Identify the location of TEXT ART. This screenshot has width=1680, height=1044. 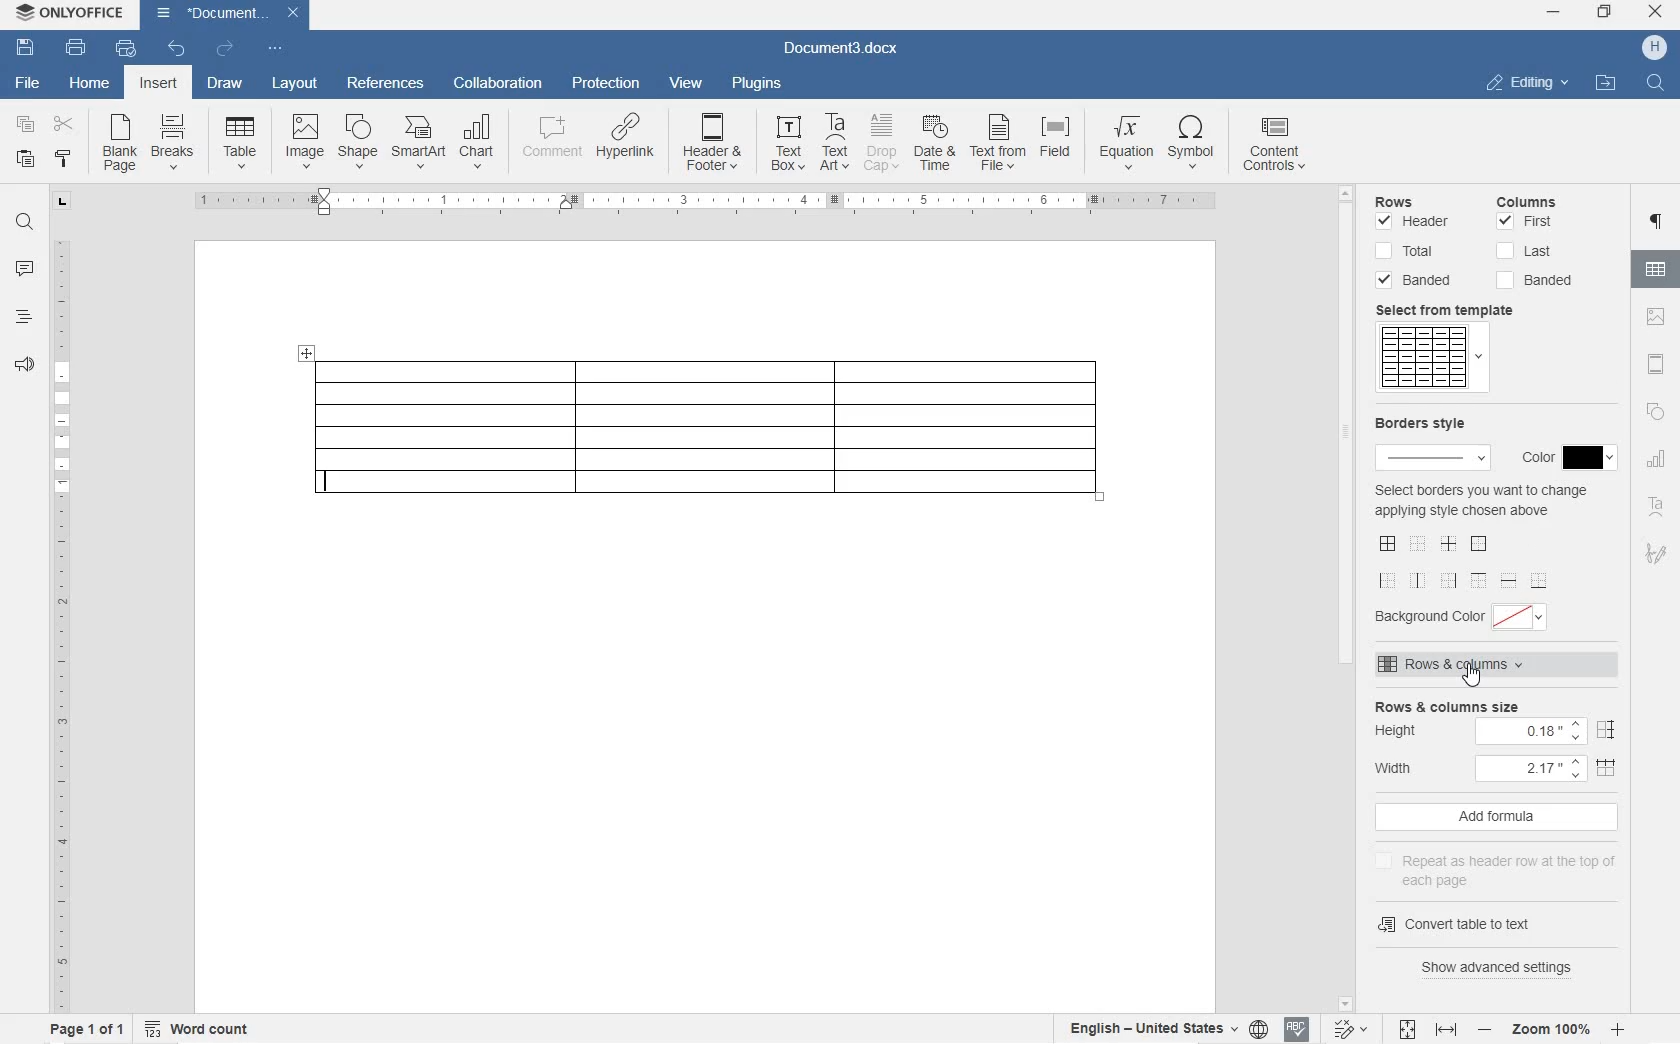
(1657, 507).